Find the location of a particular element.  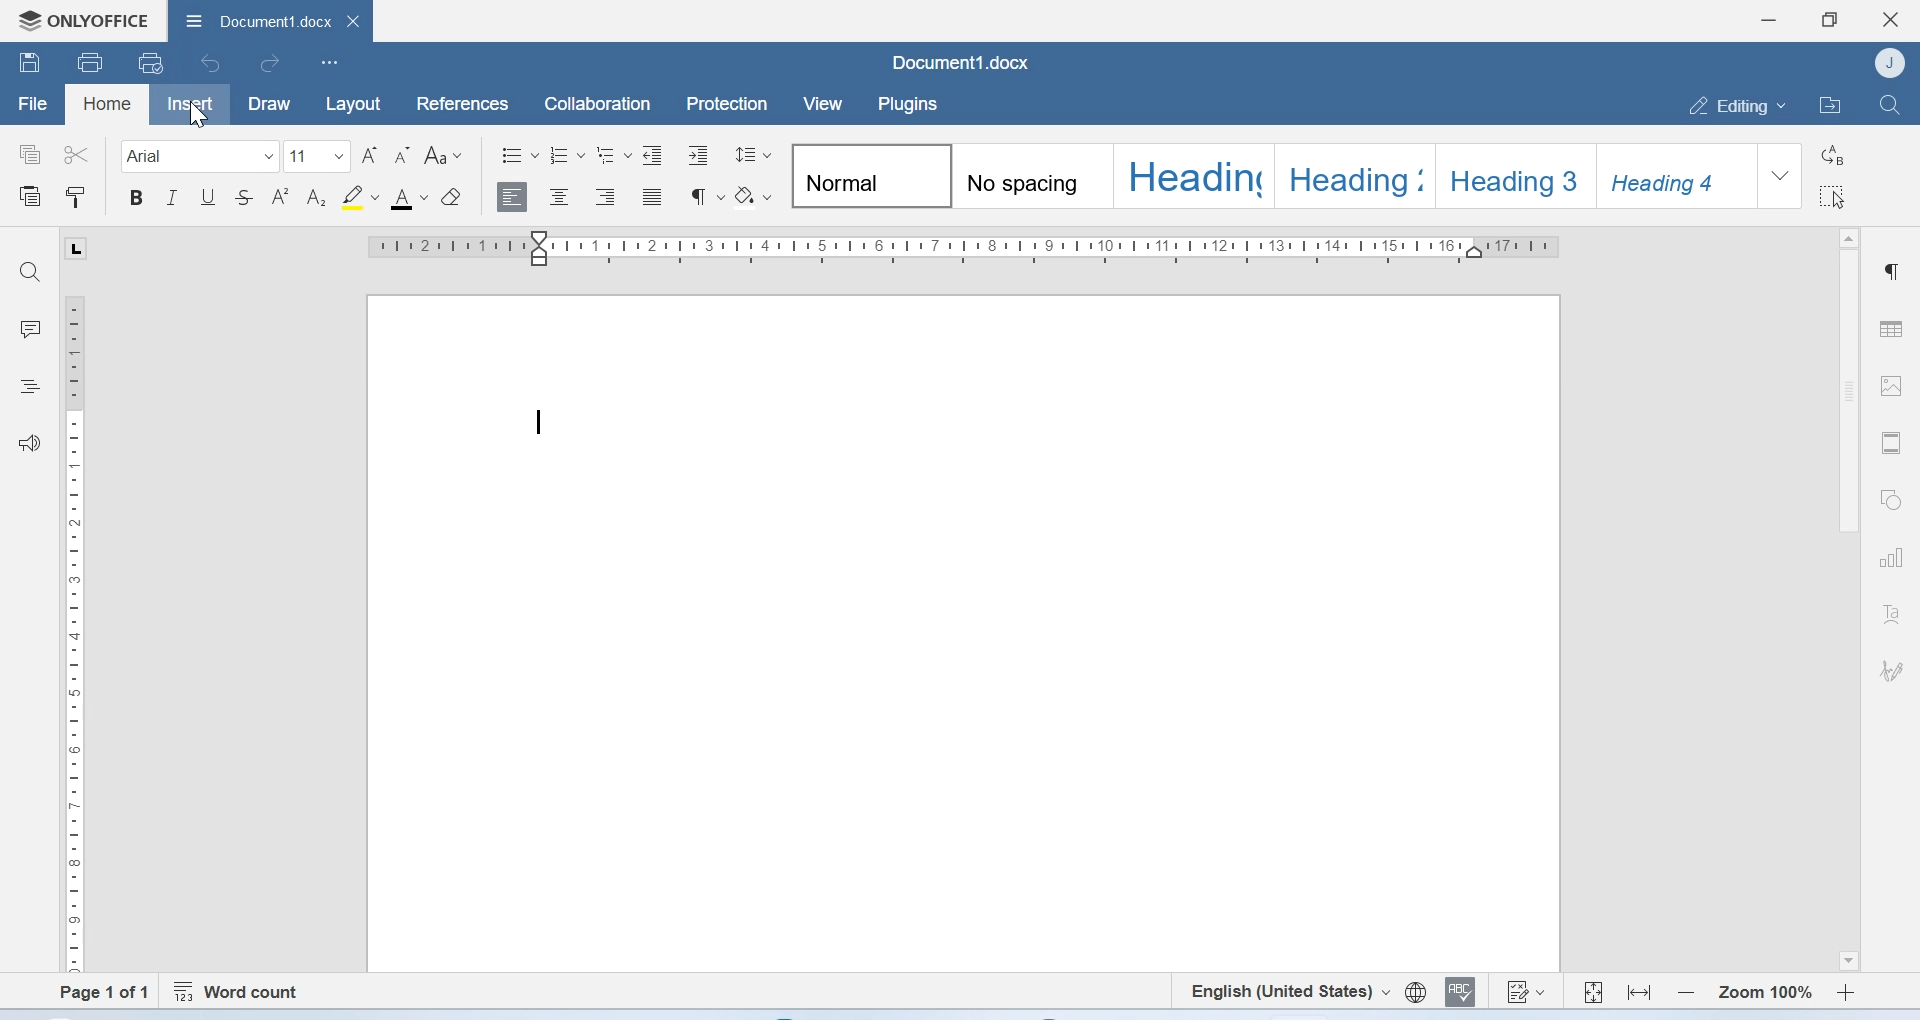

Zoom is located at coordinates (1764, 990).